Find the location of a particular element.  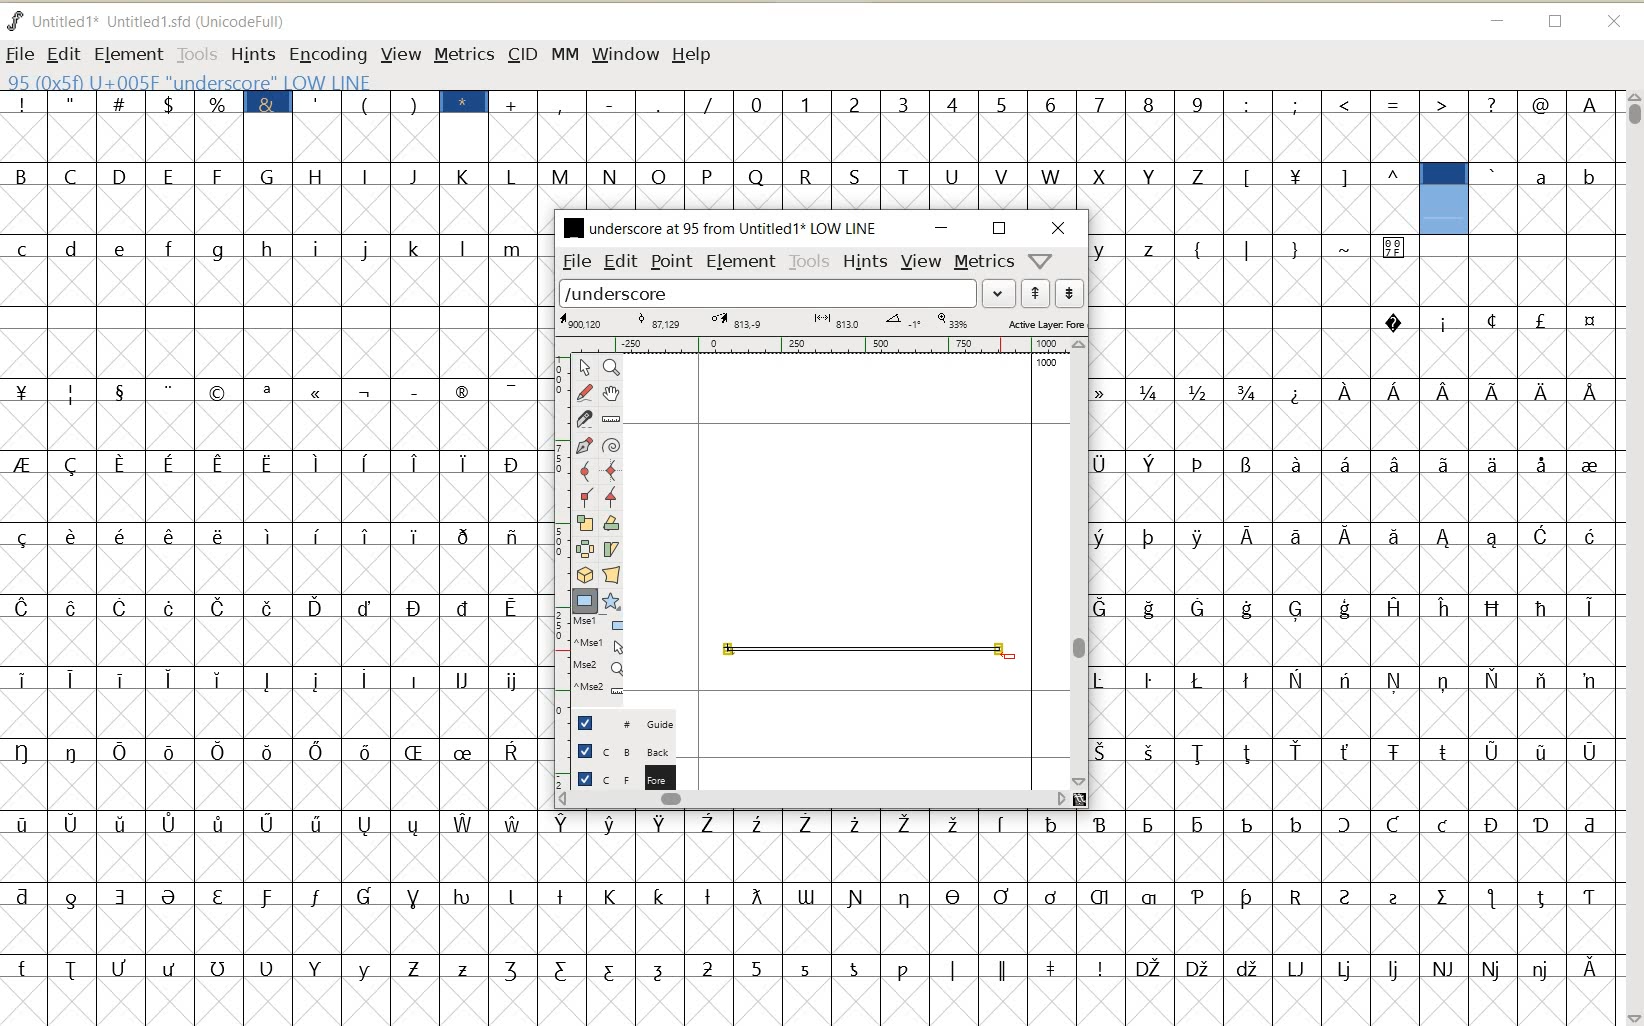

HINTS is located at coordinates (865, 261).